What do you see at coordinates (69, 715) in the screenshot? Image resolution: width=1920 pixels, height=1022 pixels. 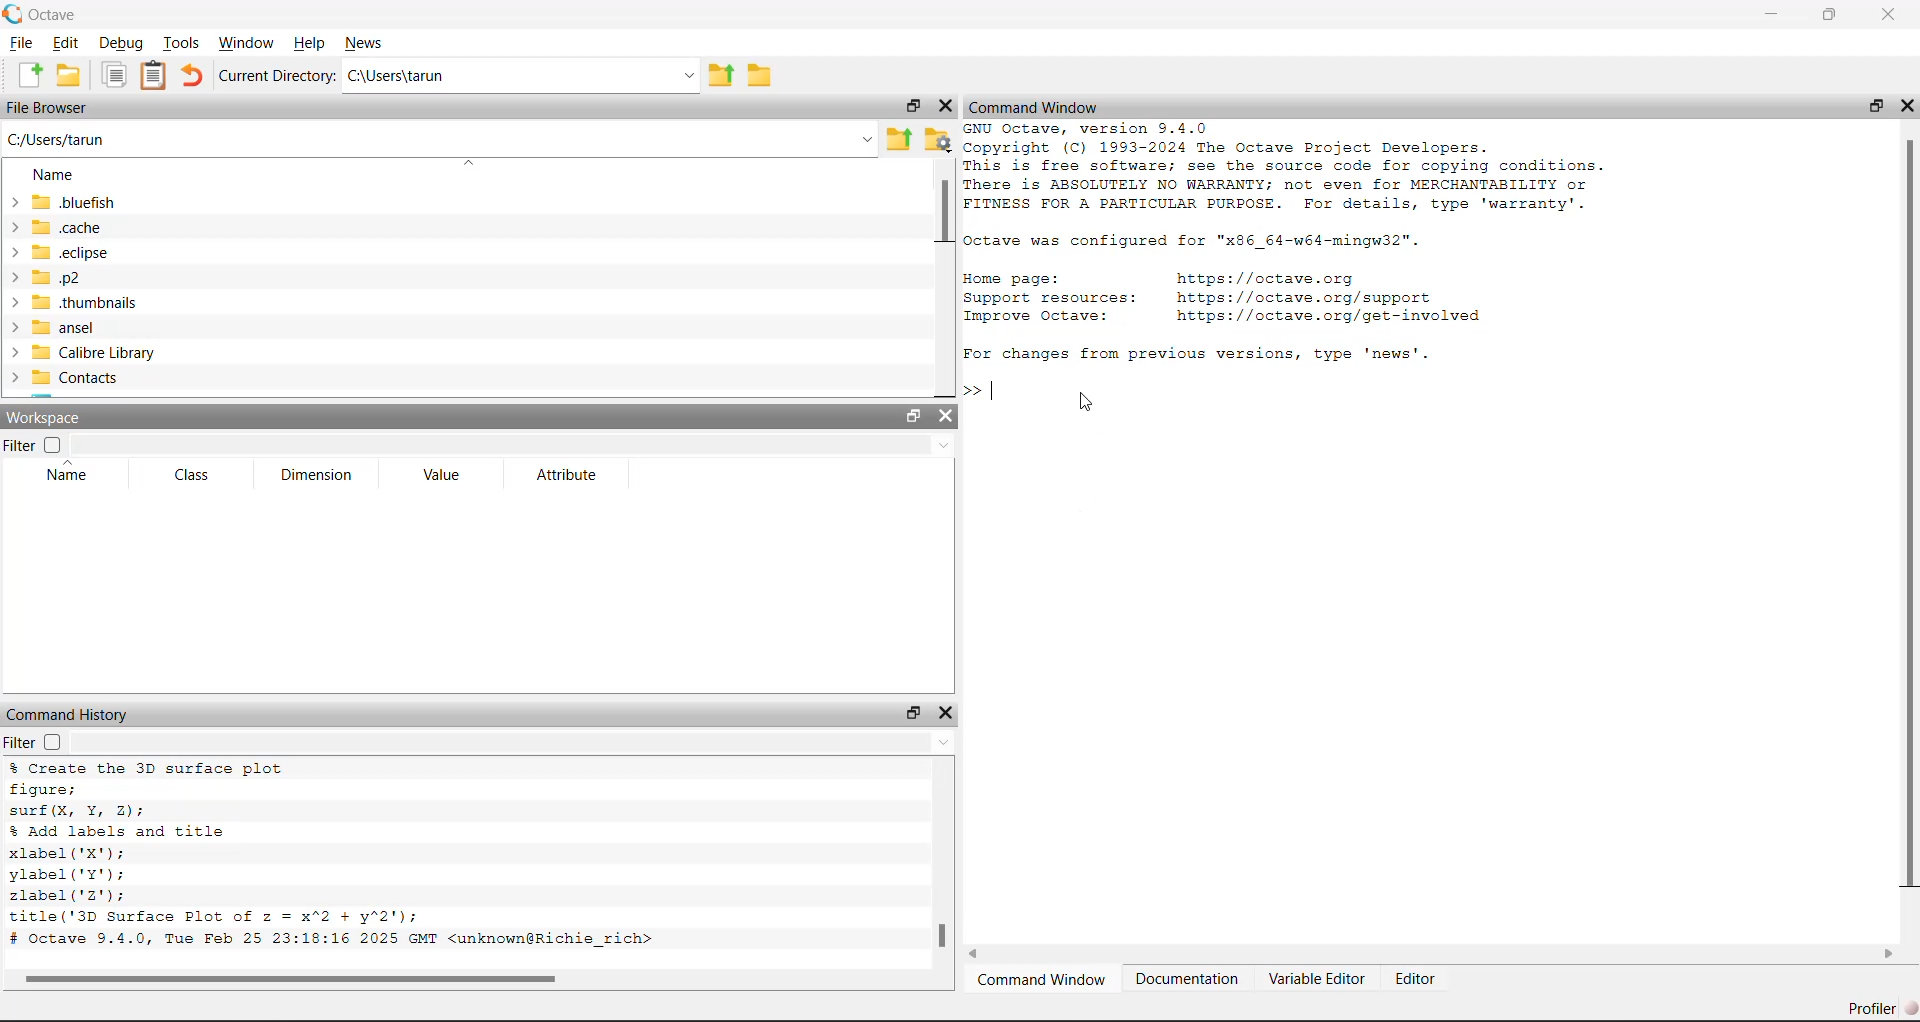 I see `Command History` at bounding box center [69, 715].